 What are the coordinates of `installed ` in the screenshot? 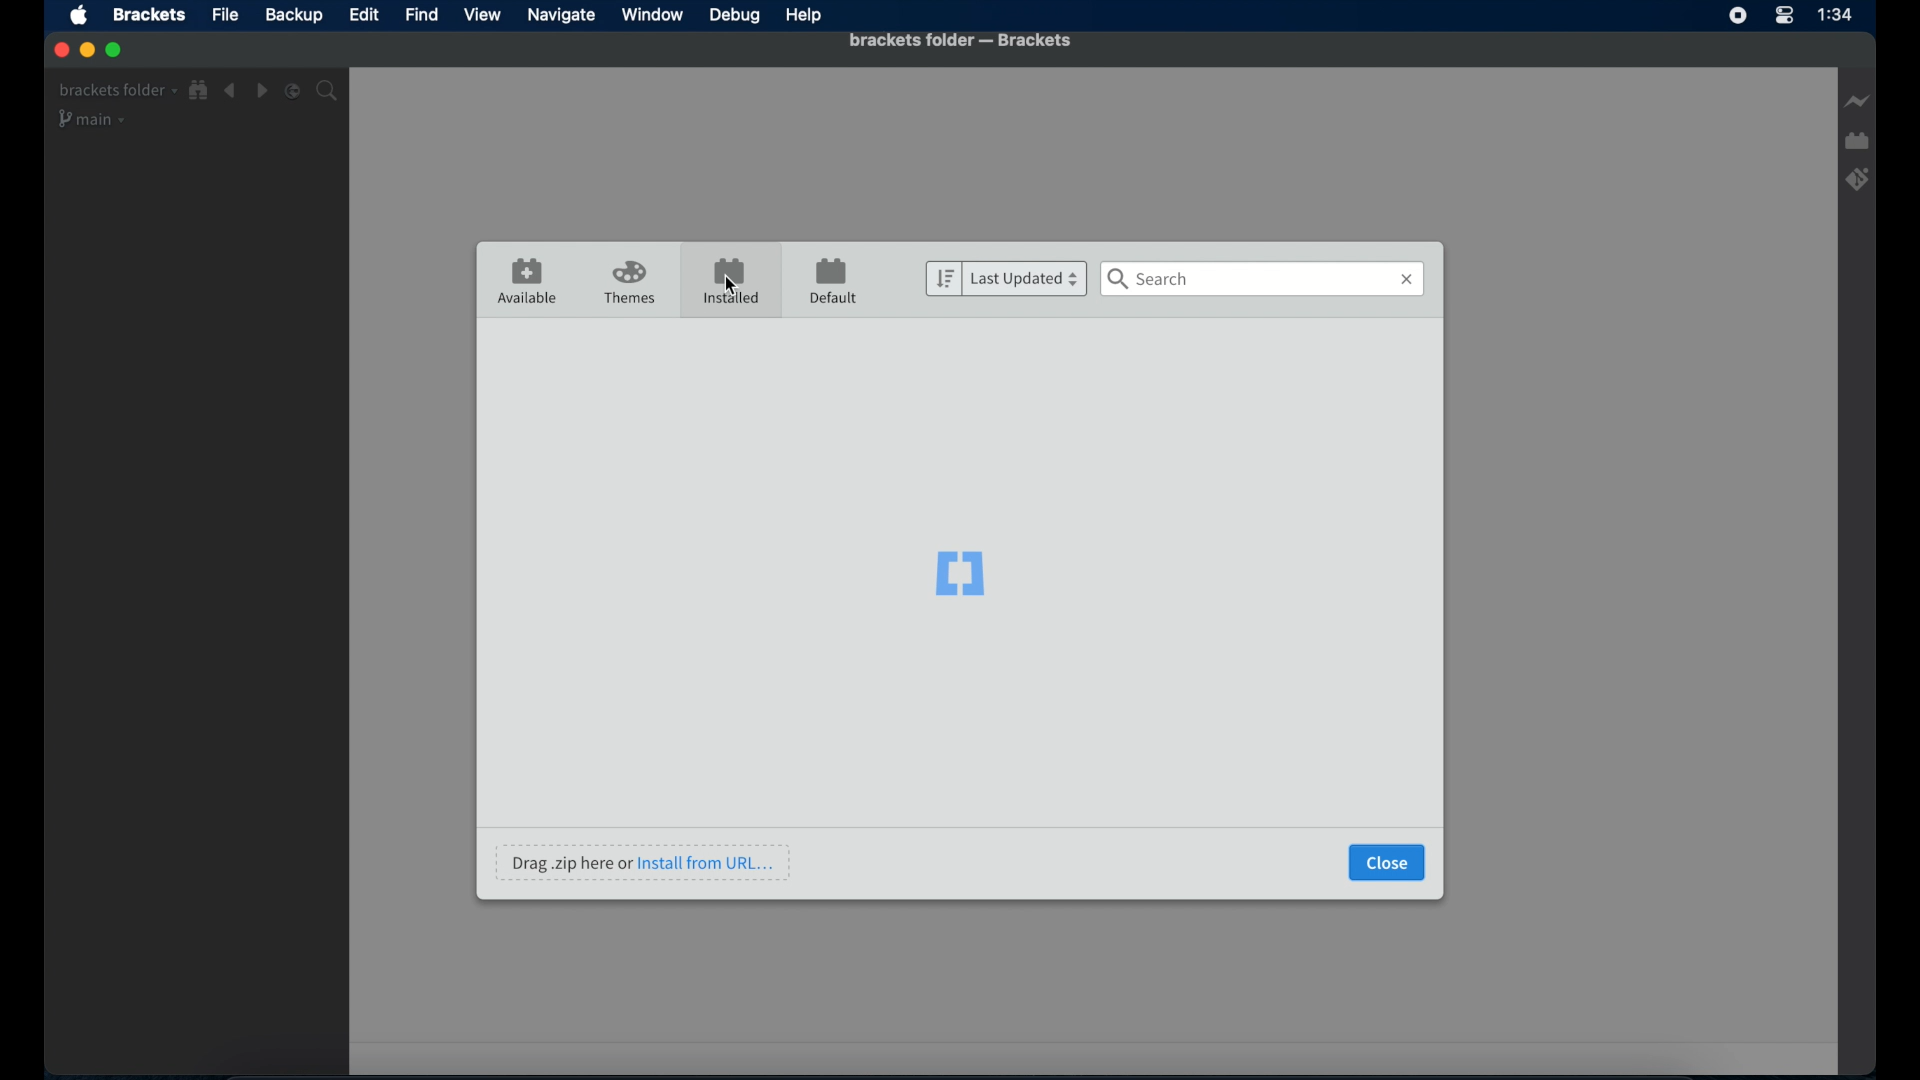 It's located at (729, 280).